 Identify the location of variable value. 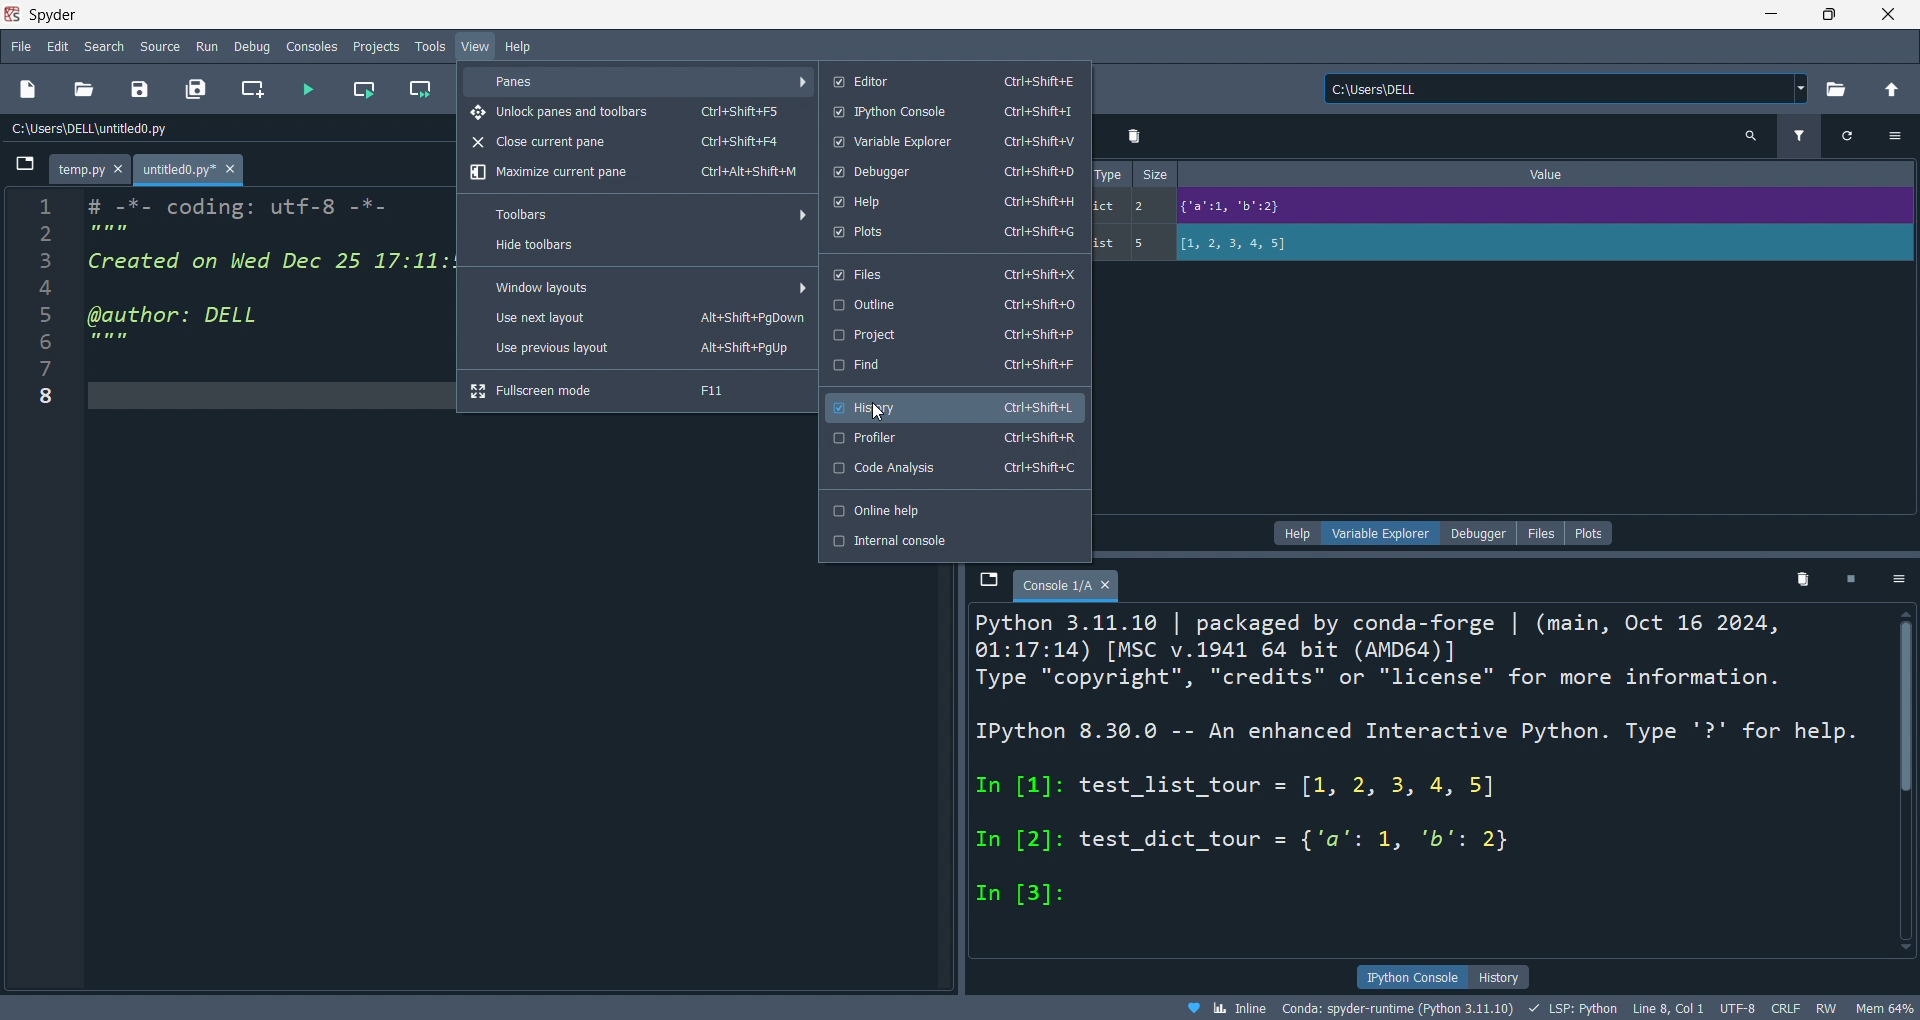
(1540, 209).